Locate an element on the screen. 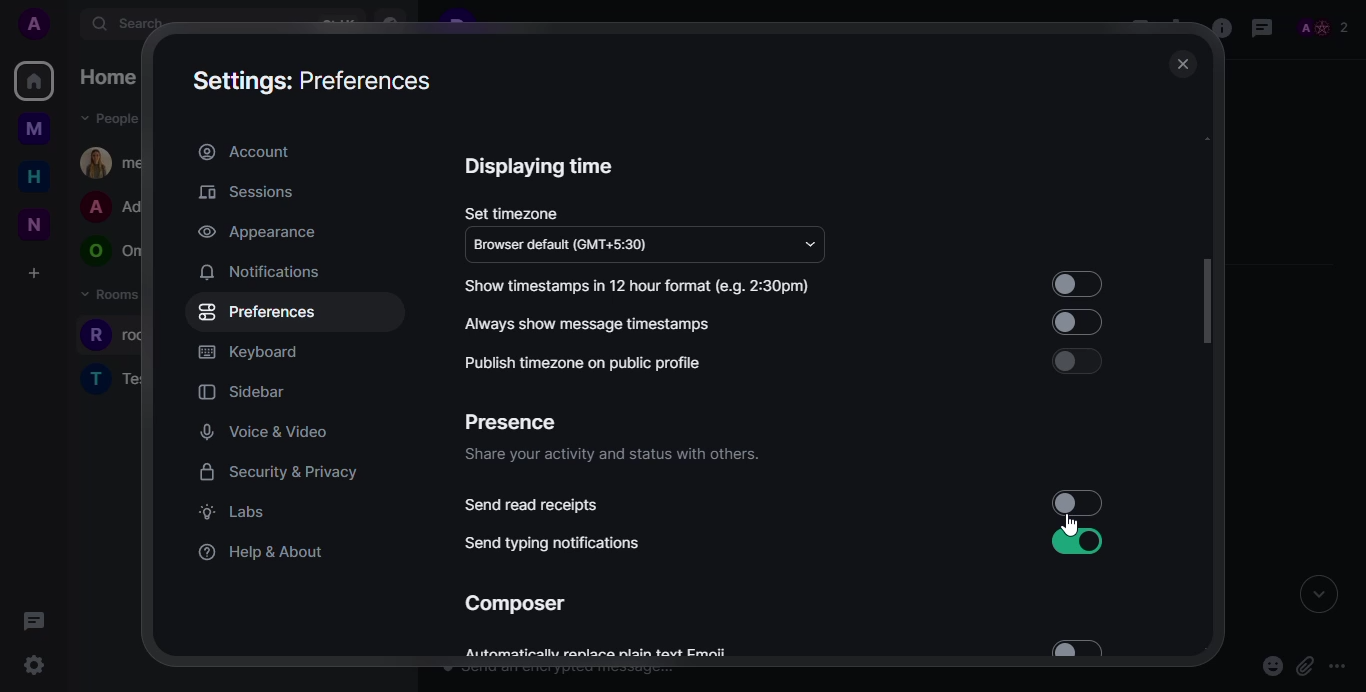 The width and height of the screenshot is (1366, 692). presence is located at coordinates (510, 422).